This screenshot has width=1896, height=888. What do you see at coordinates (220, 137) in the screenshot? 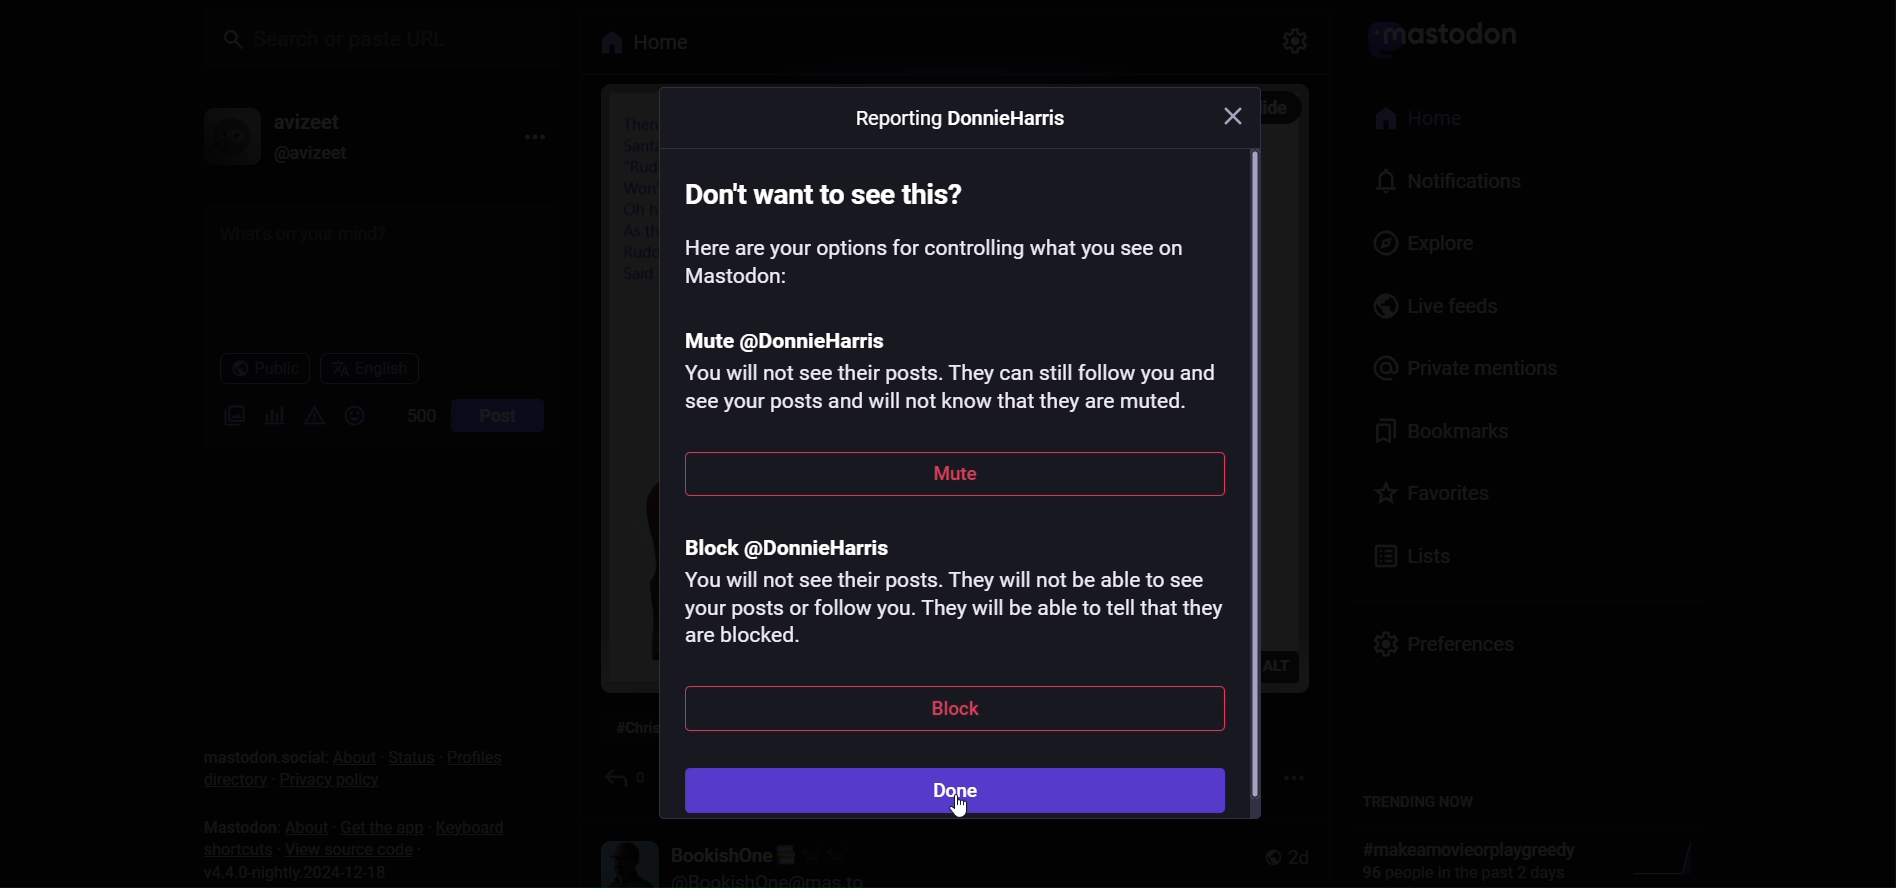
I see `profile picture` at bounding box center [220, 137].